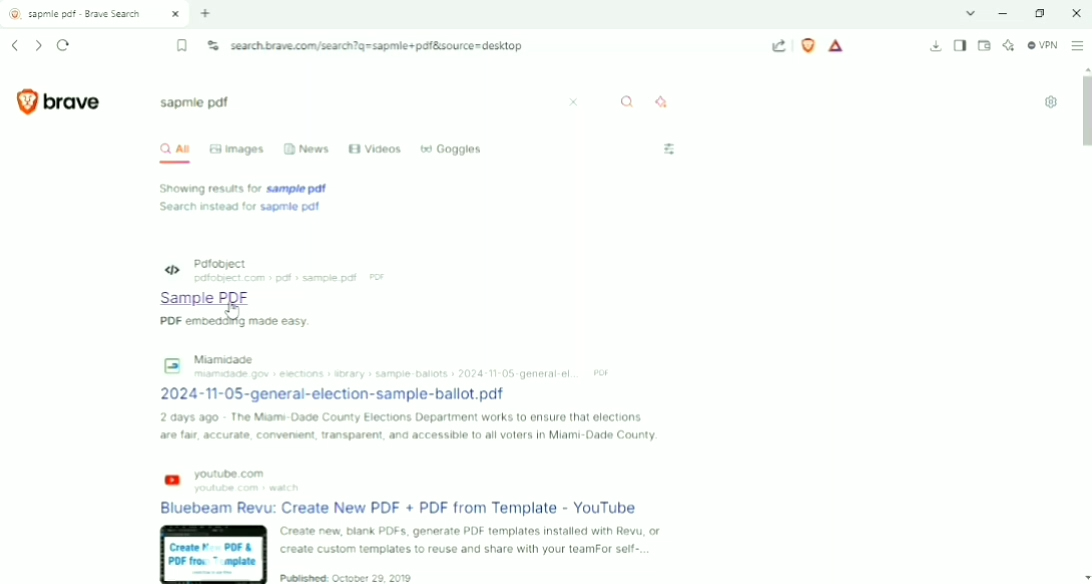 The image size is (1092, 584). Describe the element at coordinates (14, 45) in the screenshot. I see `Back` at that location.